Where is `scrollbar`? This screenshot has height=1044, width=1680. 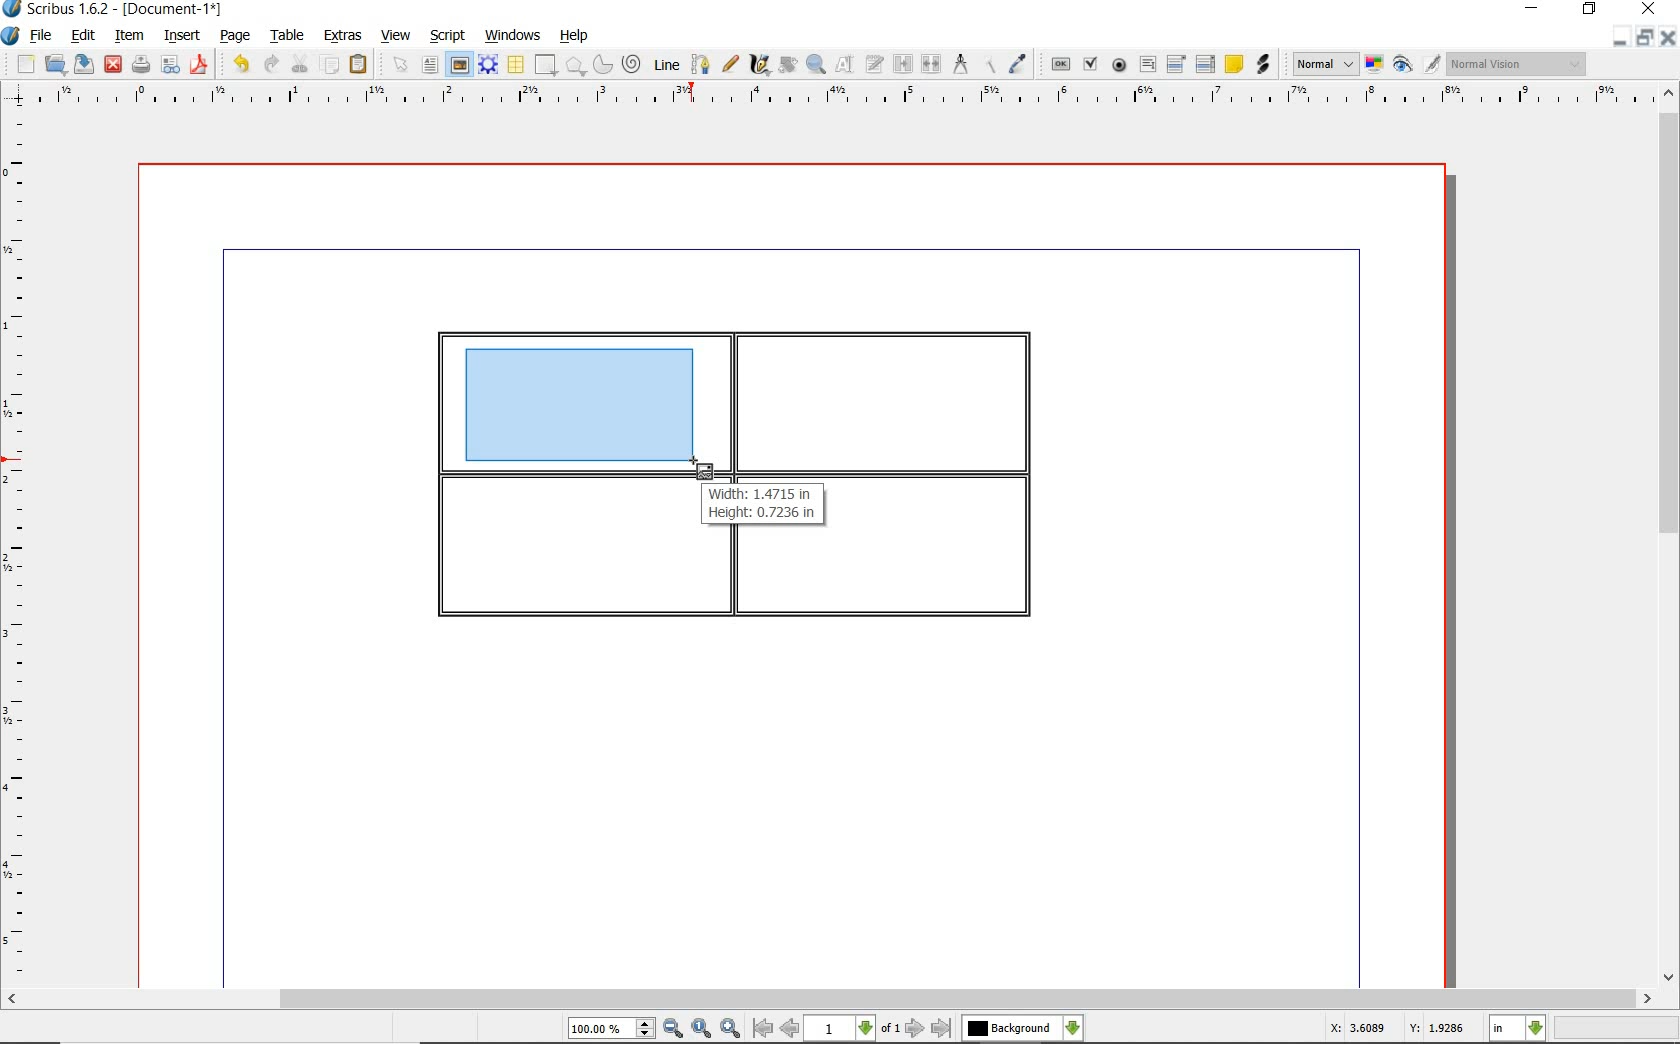 scrollbar is located at coordinates (1668, 537).